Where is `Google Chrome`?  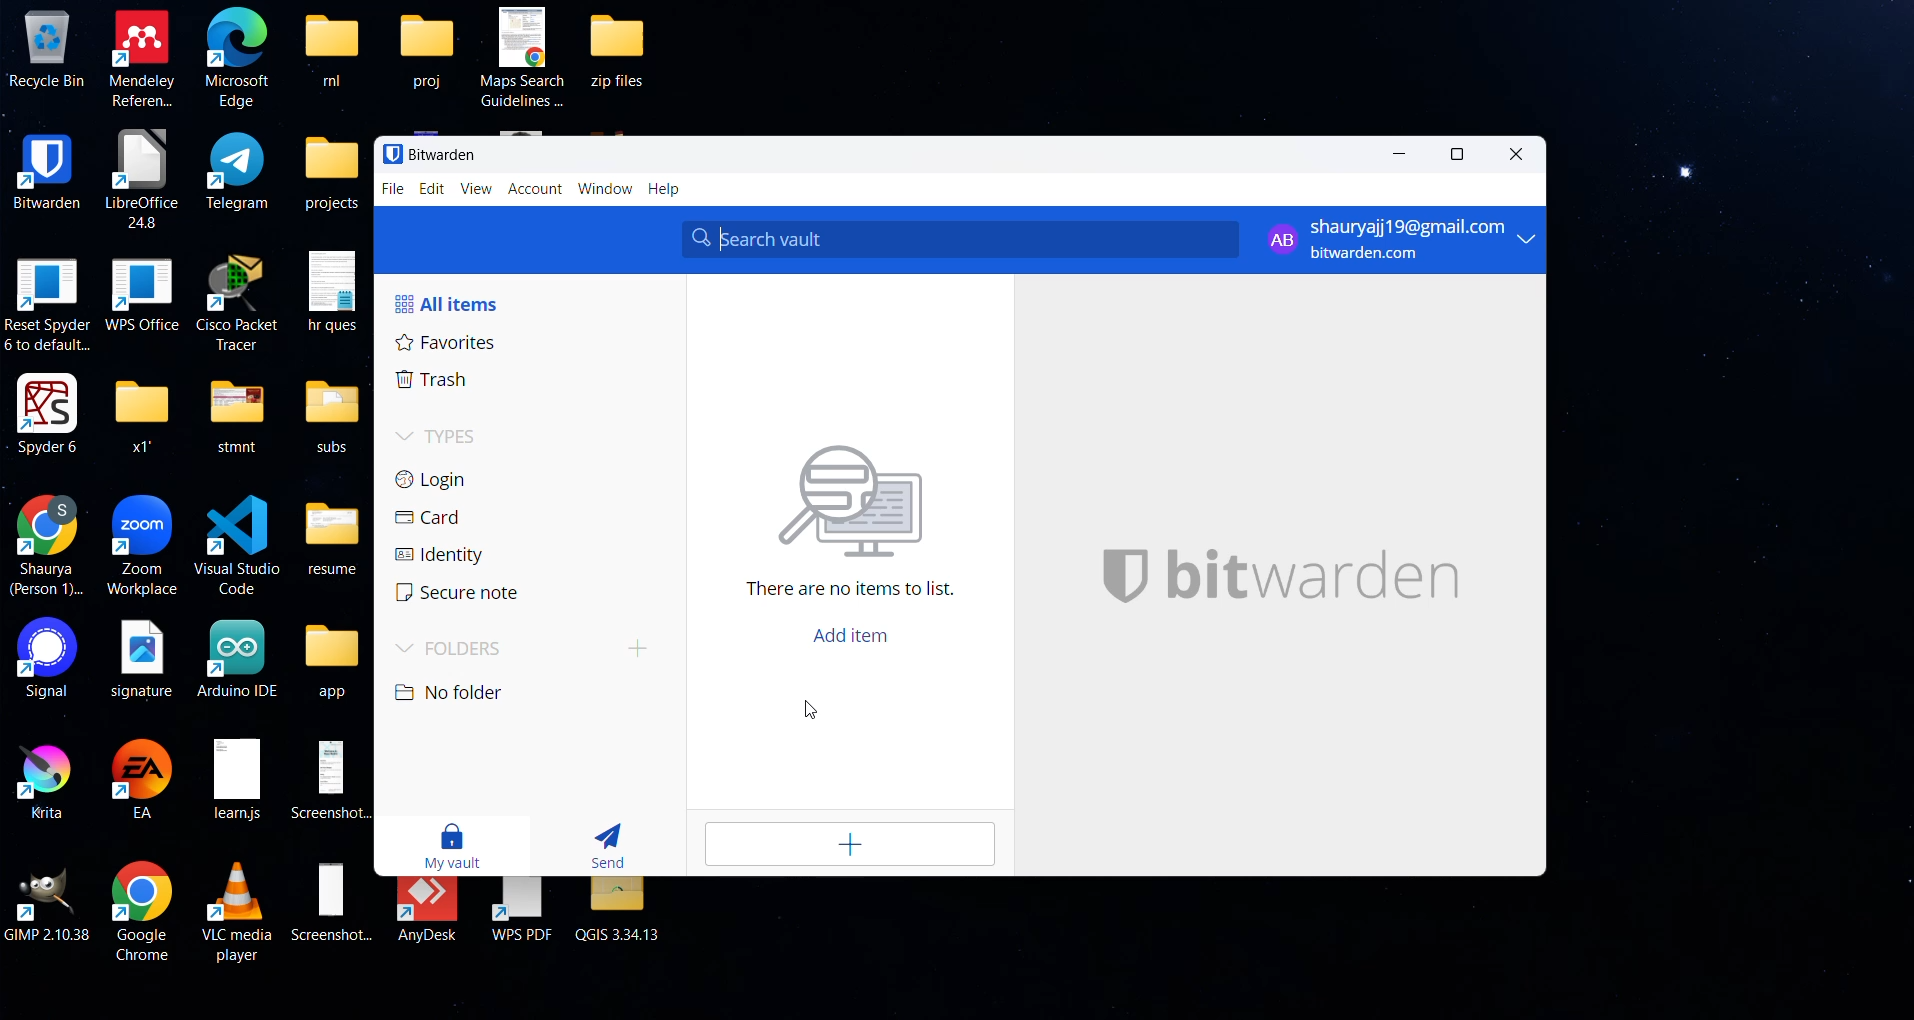 Google Chrome is located at coordinates (141, 911).